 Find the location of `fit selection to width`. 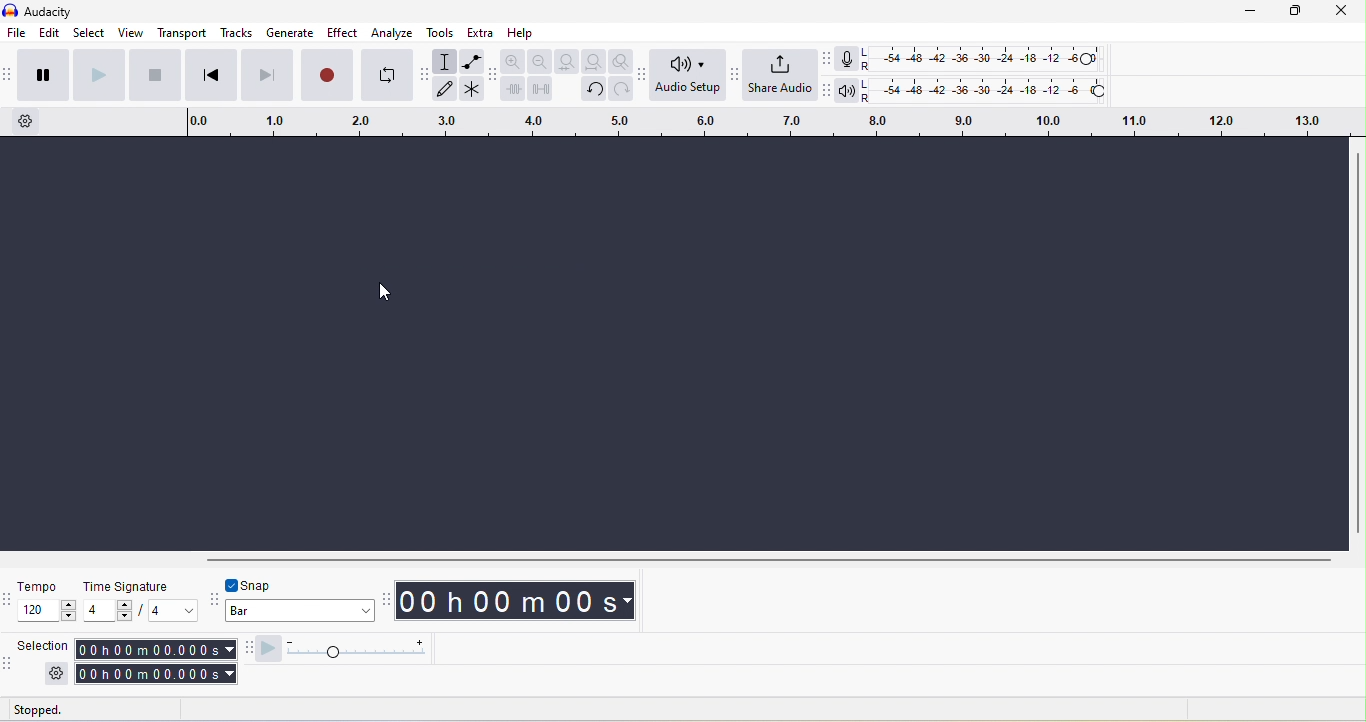

fit selection to width is located at coordinates (567, 61).